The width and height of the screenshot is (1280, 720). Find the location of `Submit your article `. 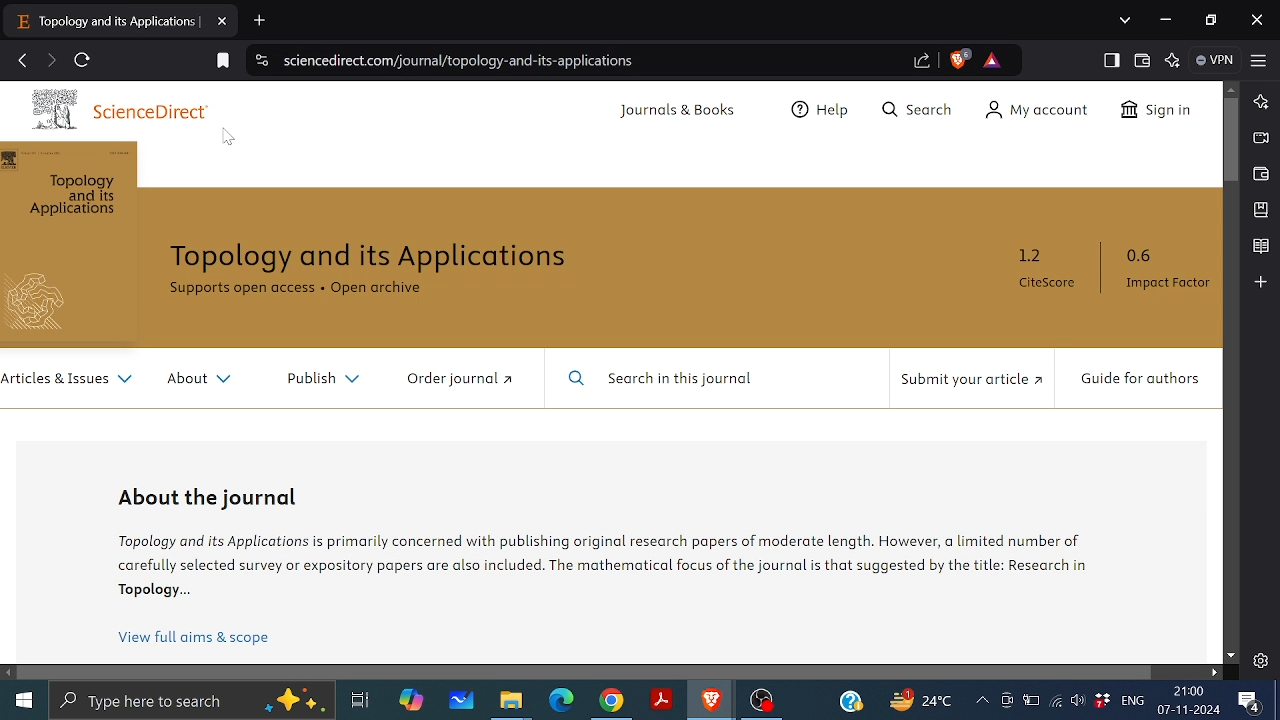

Submit your article  is located at coordinates (967, 381).